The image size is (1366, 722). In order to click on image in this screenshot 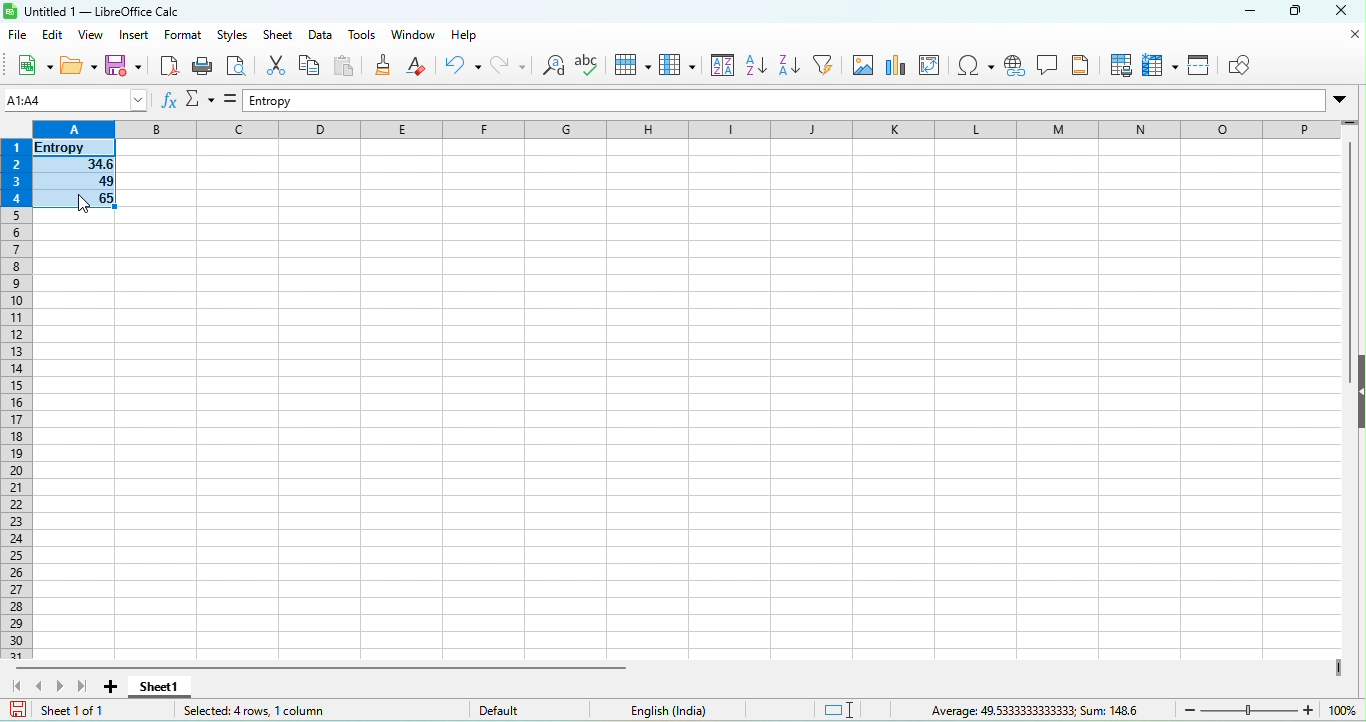, I will do `click(865, 66)`.